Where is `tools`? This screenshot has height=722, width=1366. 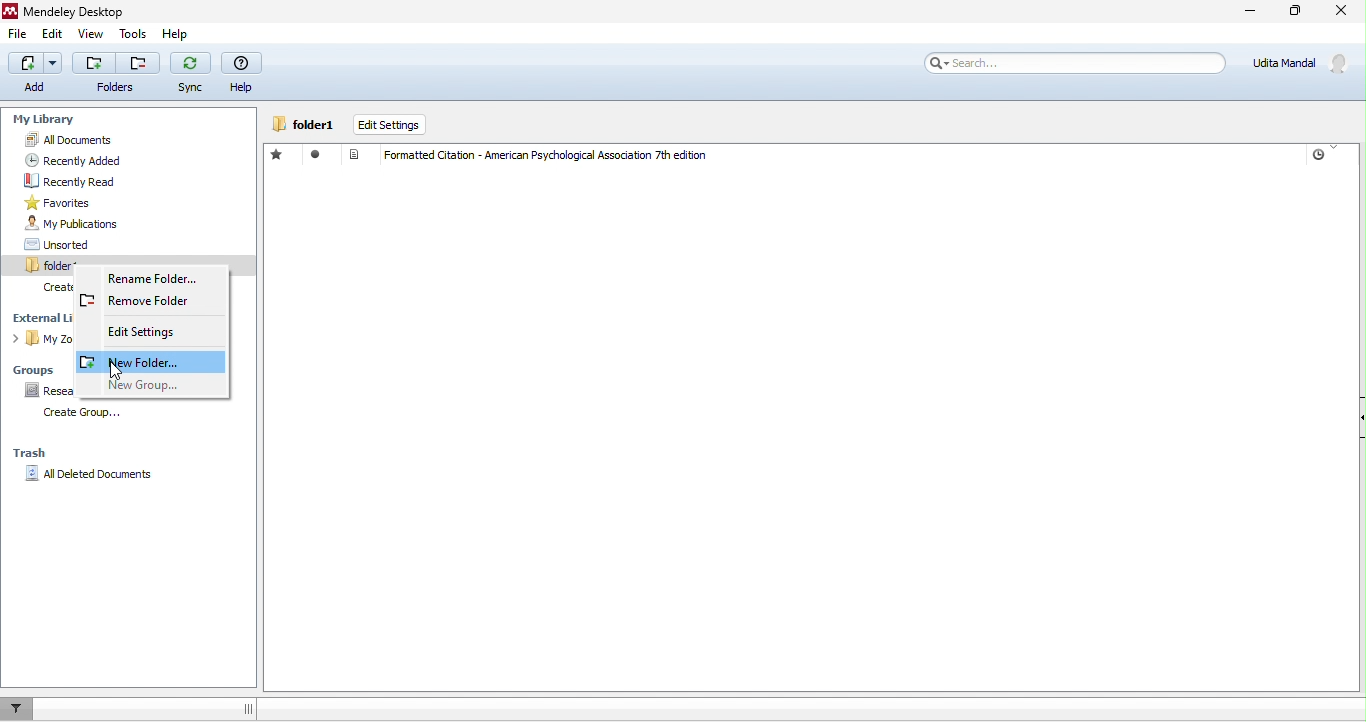 tools is located at coordinates (133, 32).